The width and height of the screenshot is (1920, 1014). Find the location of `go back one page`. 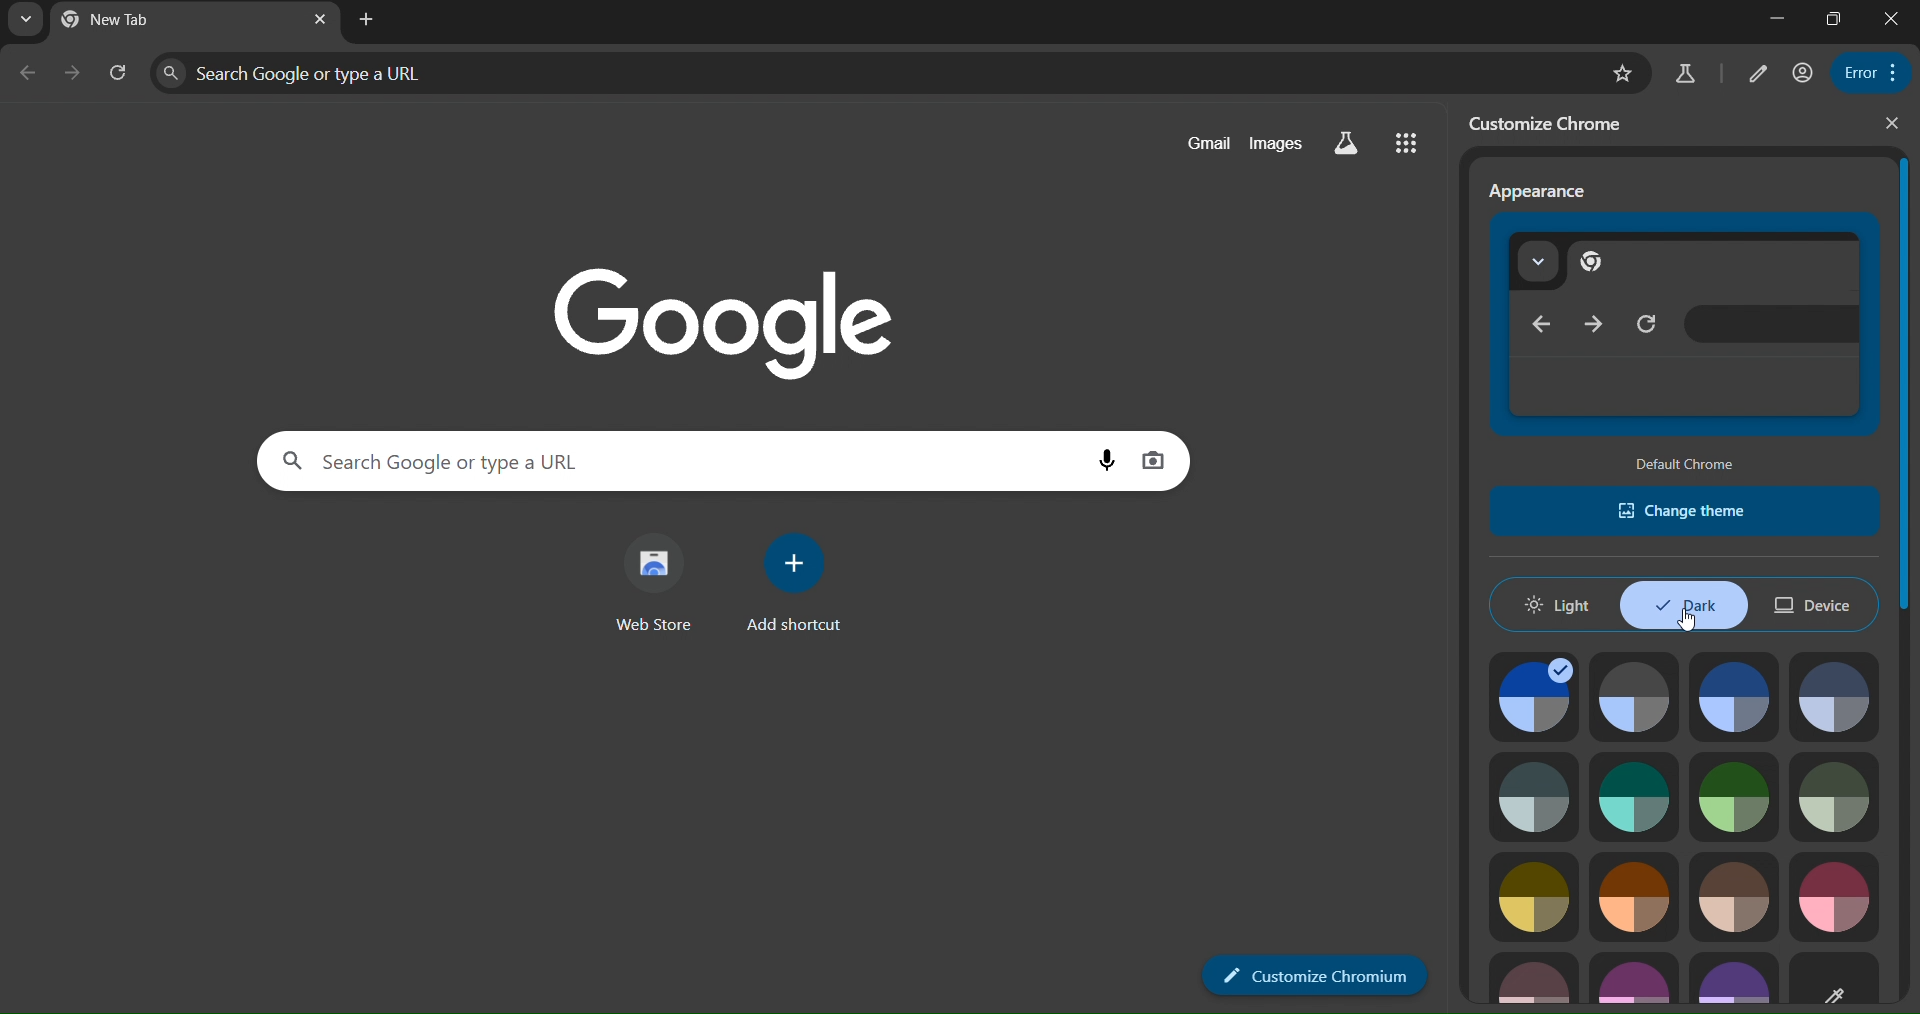

go back one page is located at coordinates (28, 74).